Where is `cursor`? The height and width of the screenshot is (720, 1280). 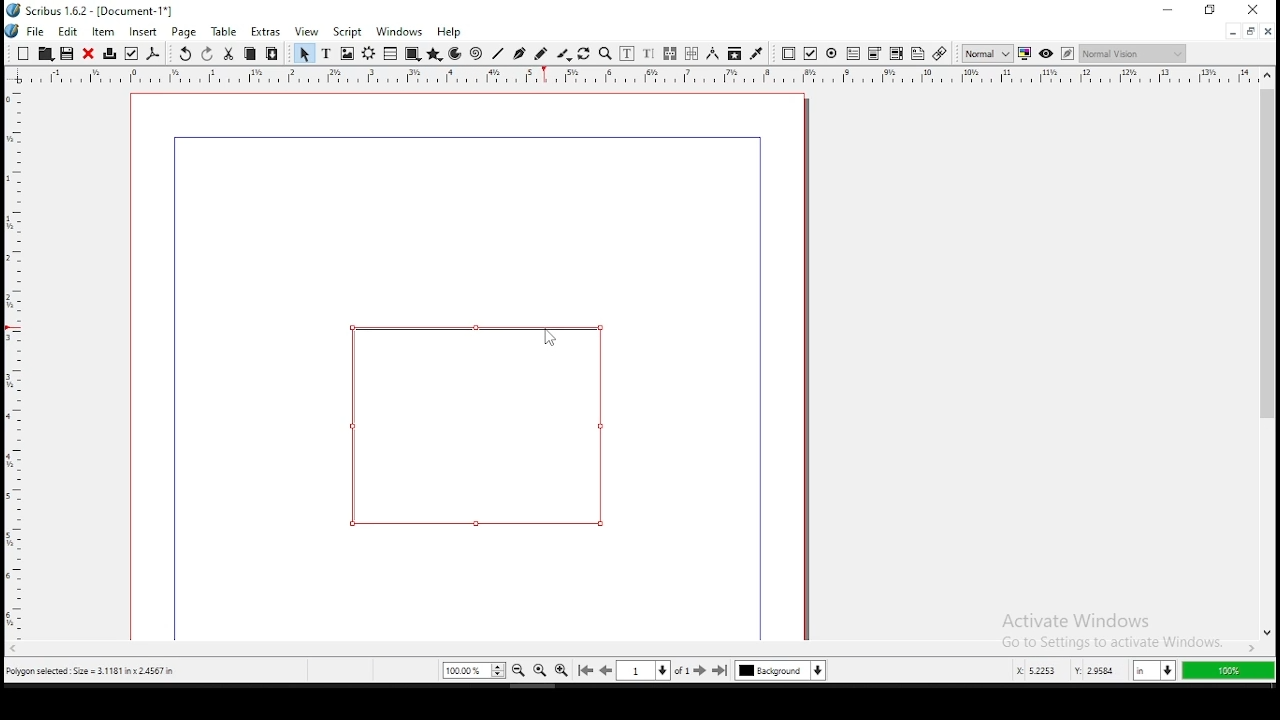 cursor is located at coordinates (553, 330).